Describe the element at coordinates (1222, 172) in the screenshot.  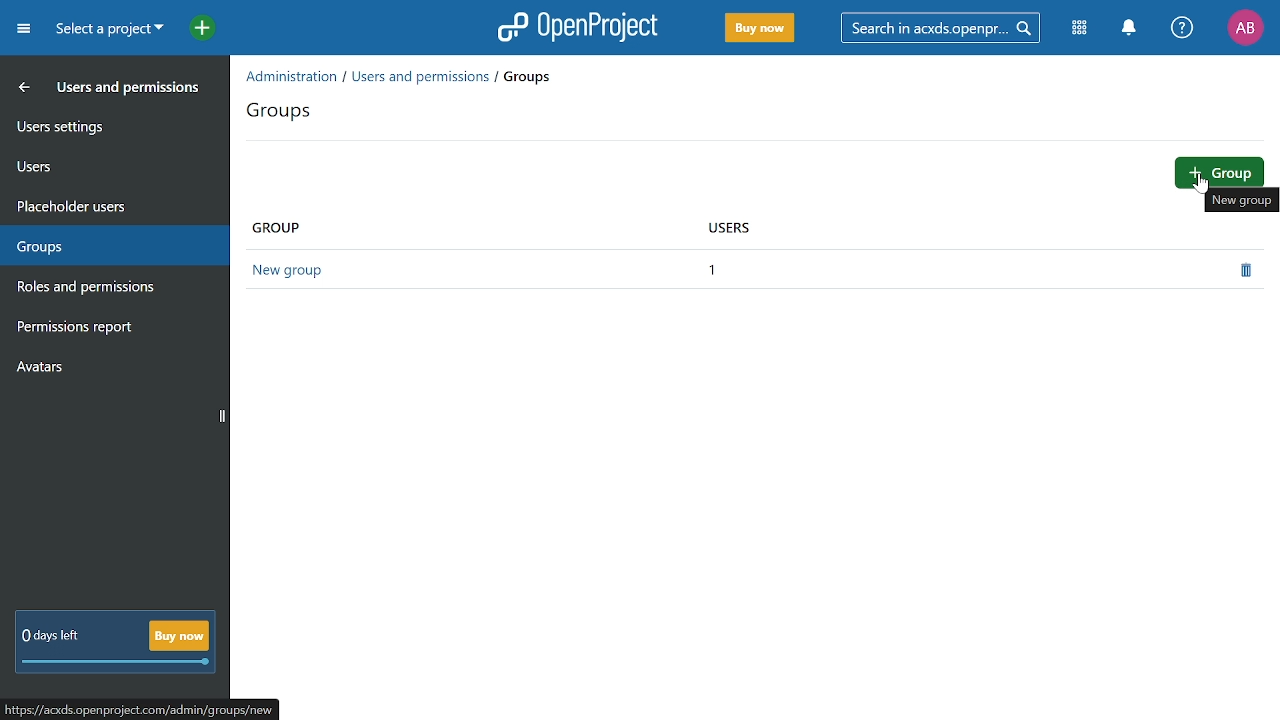
I see `Create group` at that location.